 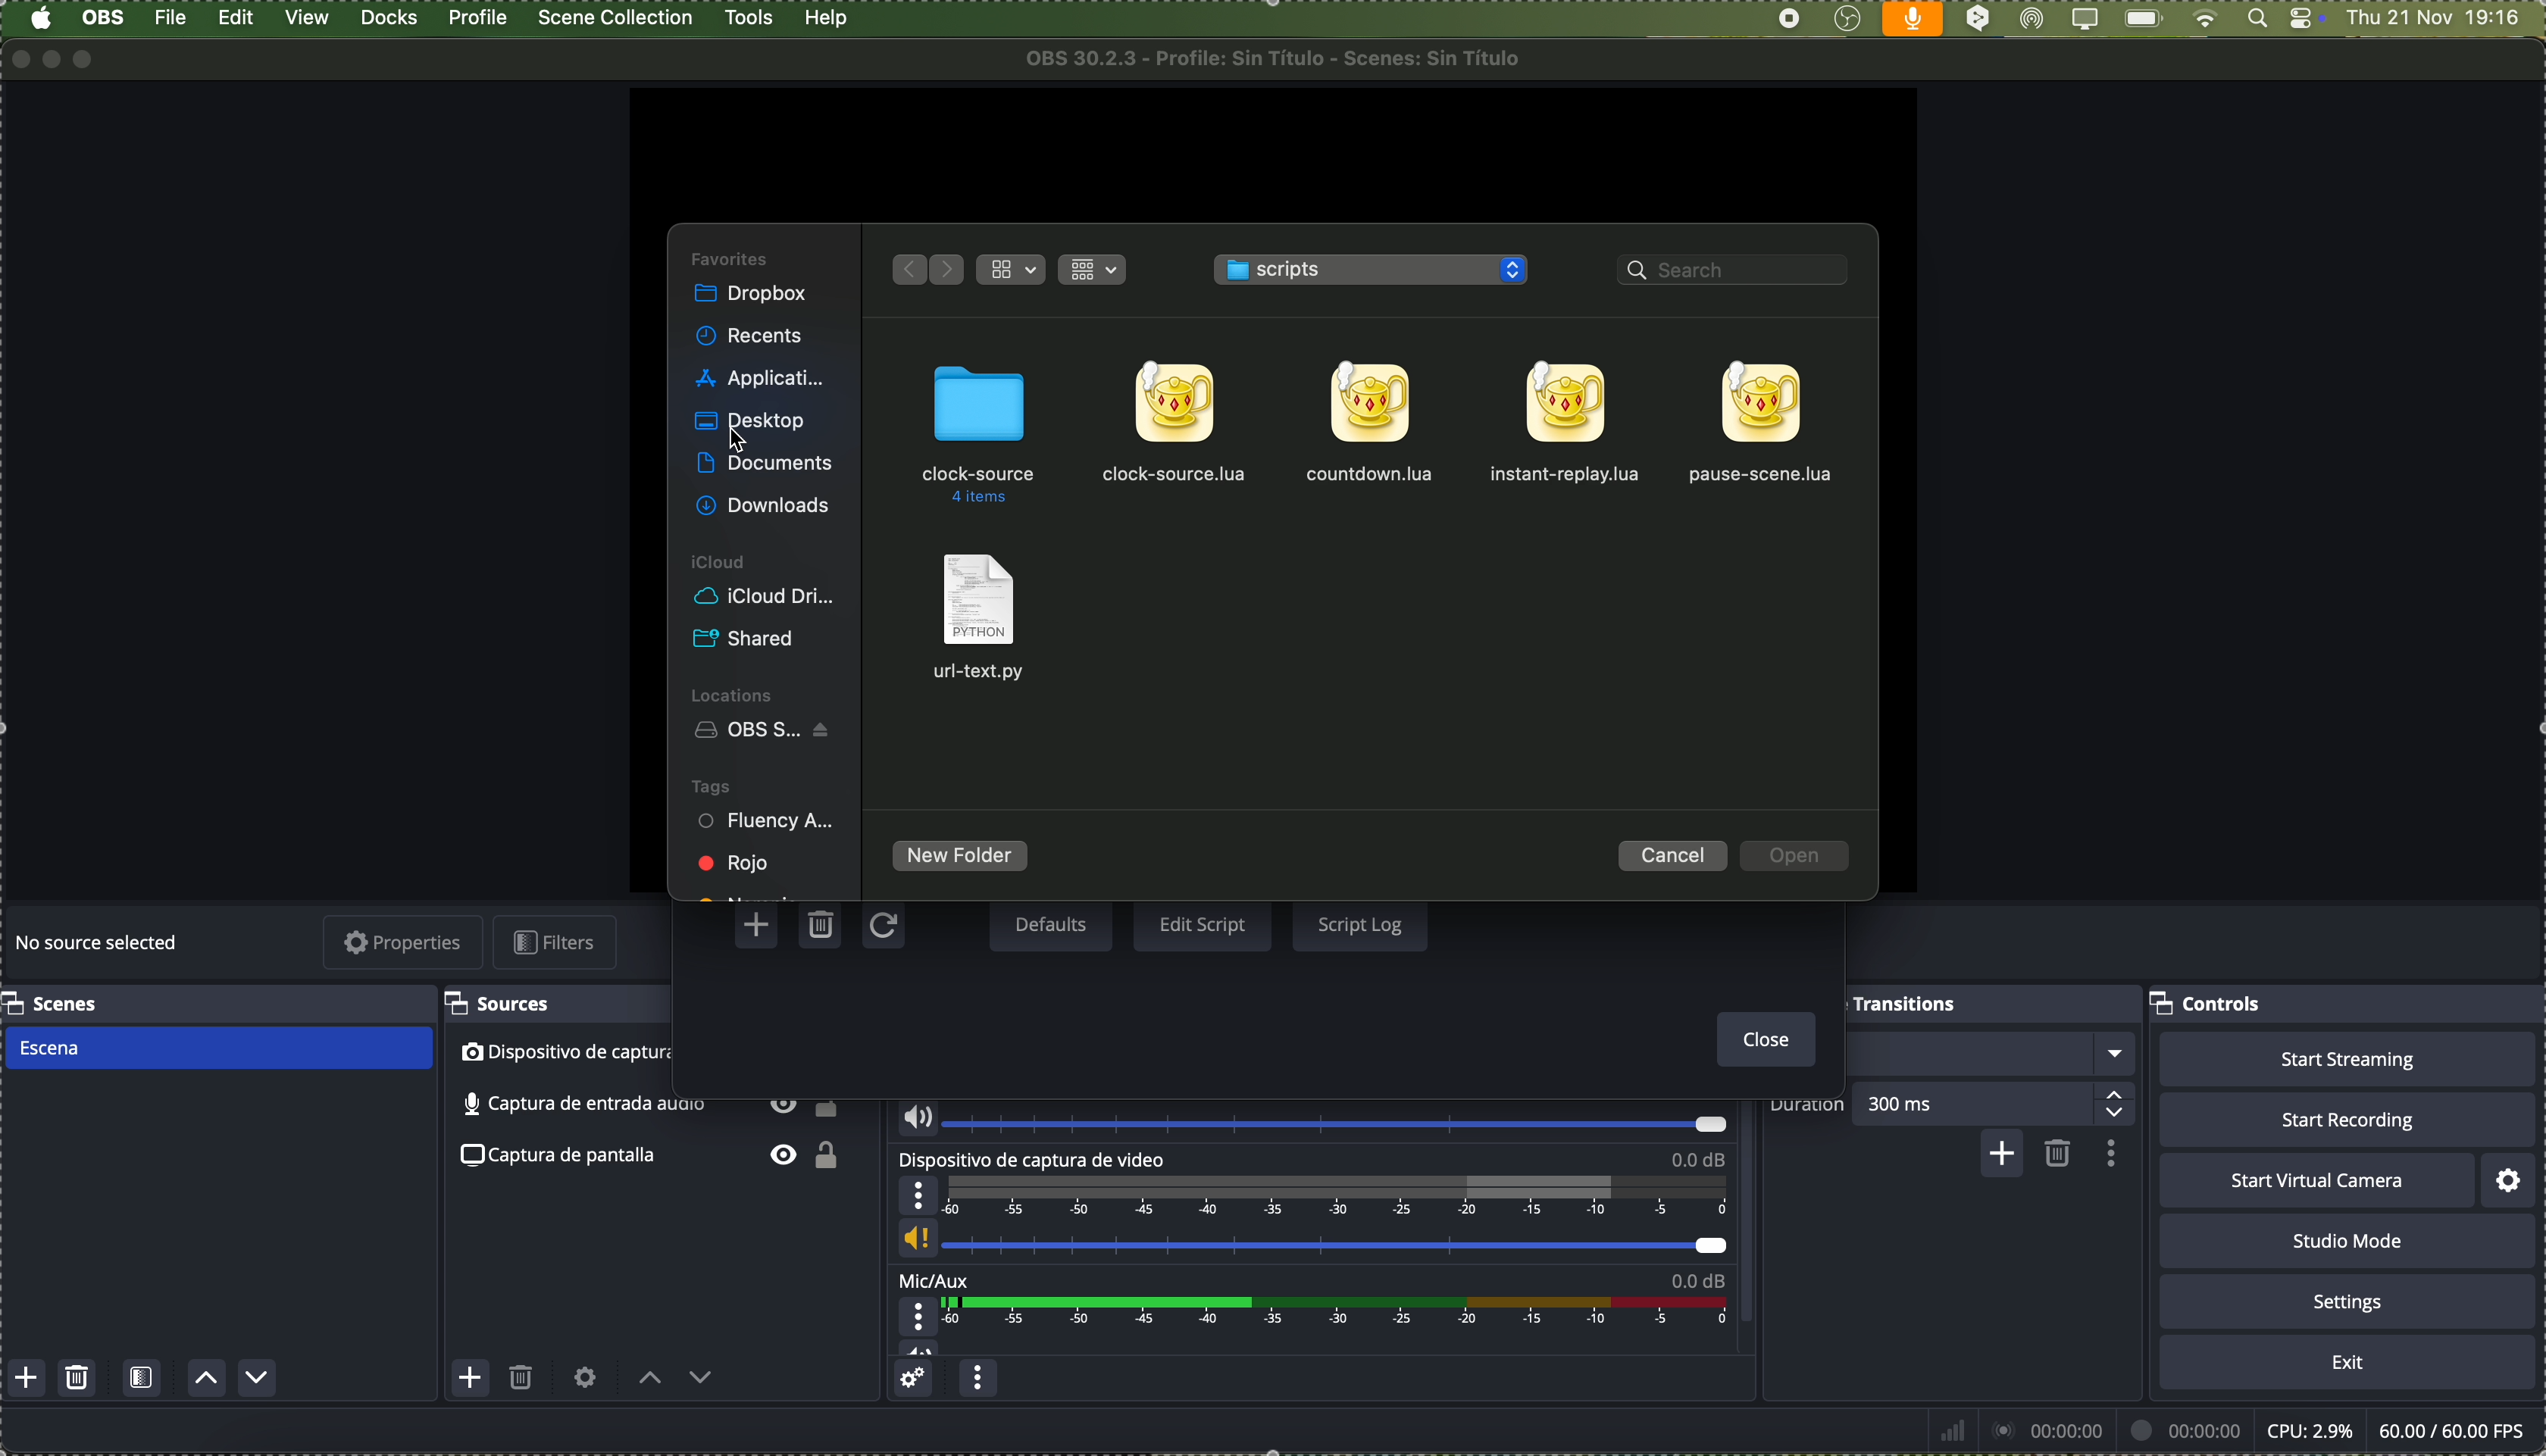 What do you see at coordinates (470, 1377) in the screenshot?
I see `add source` at bounding box center [470, 1377].